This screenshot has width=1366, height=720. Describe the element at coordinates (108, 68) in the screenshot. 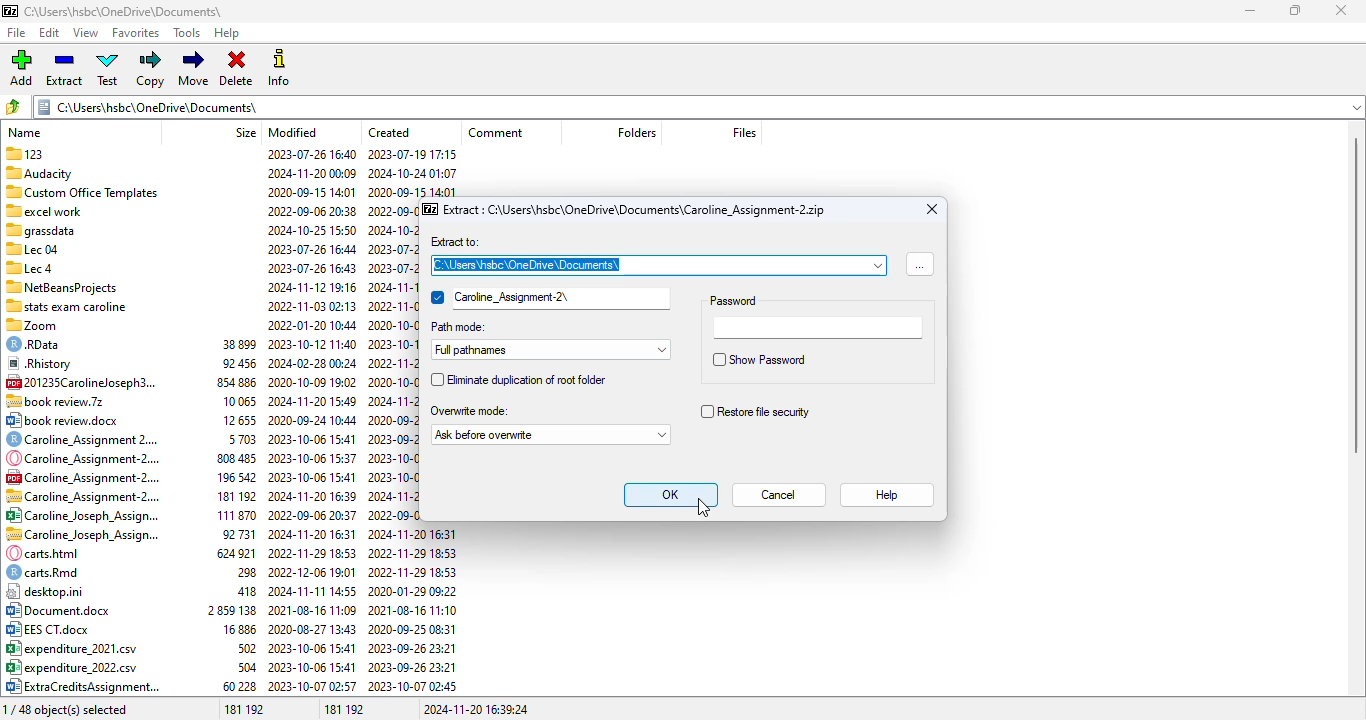

I see `test` at that location.